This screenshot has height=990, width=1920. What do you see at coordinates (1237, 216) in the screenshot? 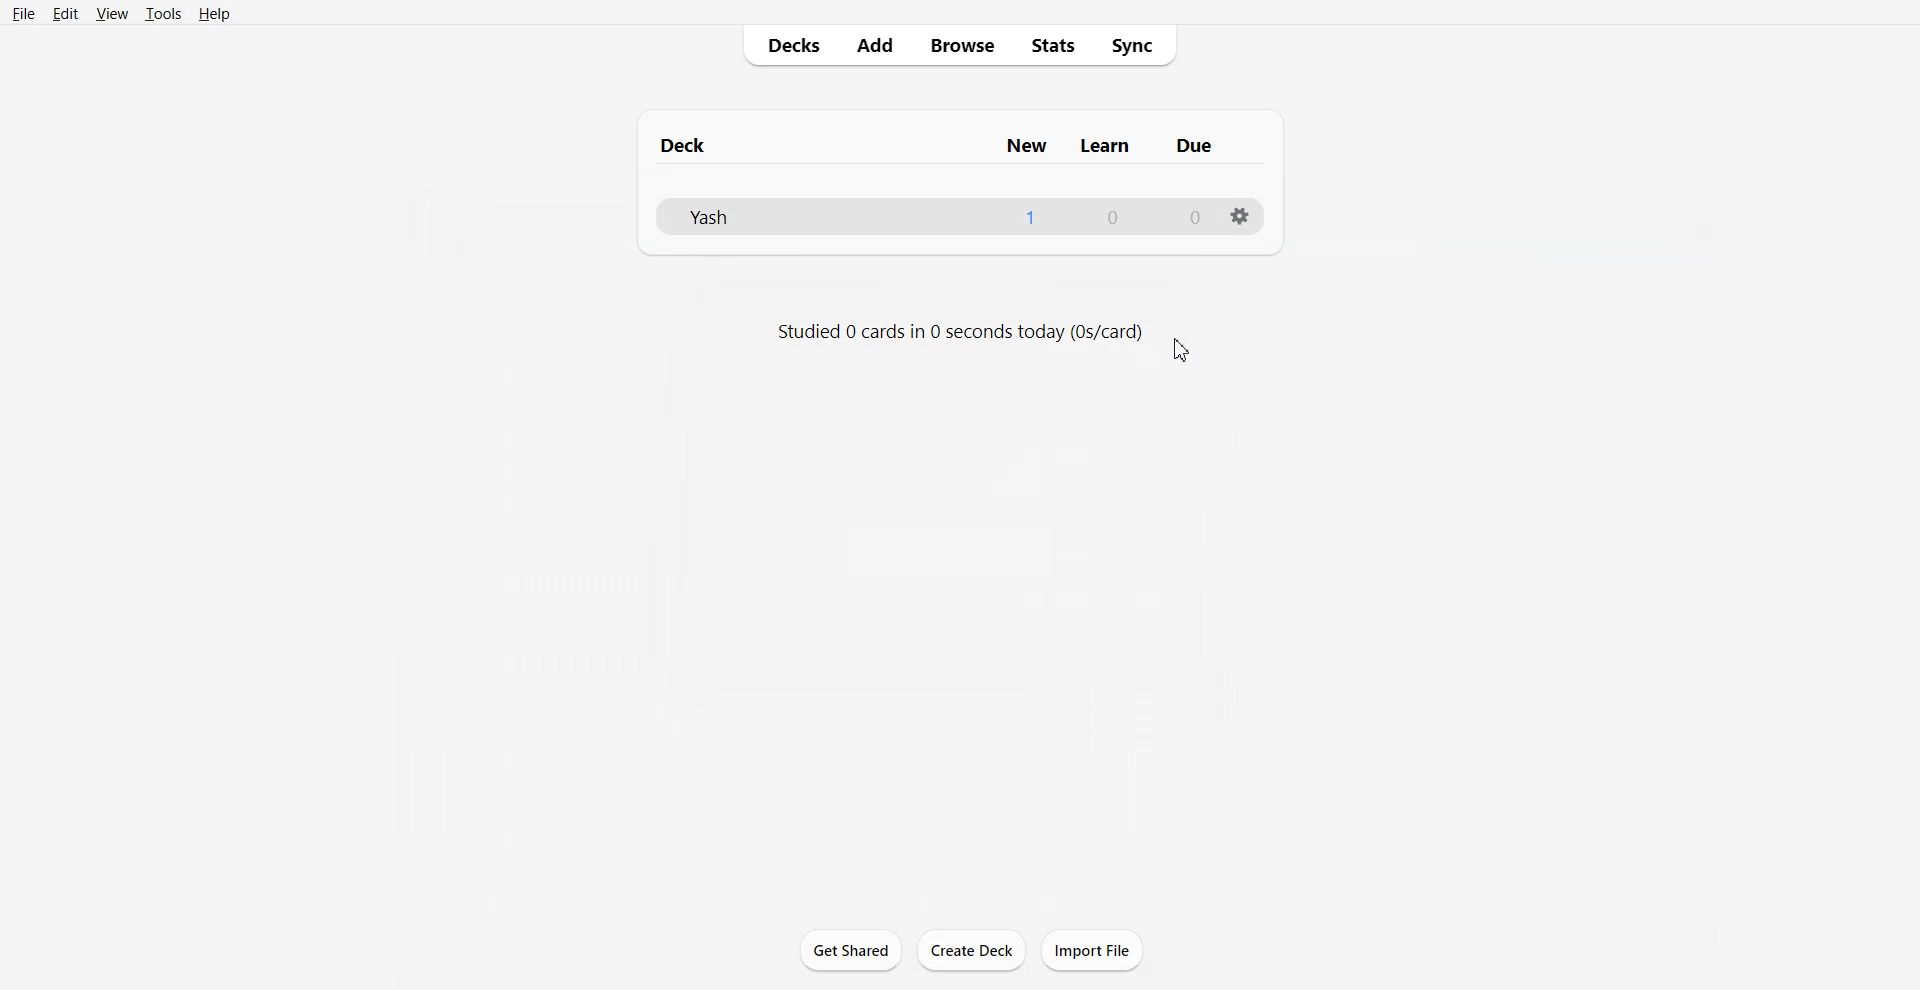
I see `Settings` at bounding box center [1237, 216].